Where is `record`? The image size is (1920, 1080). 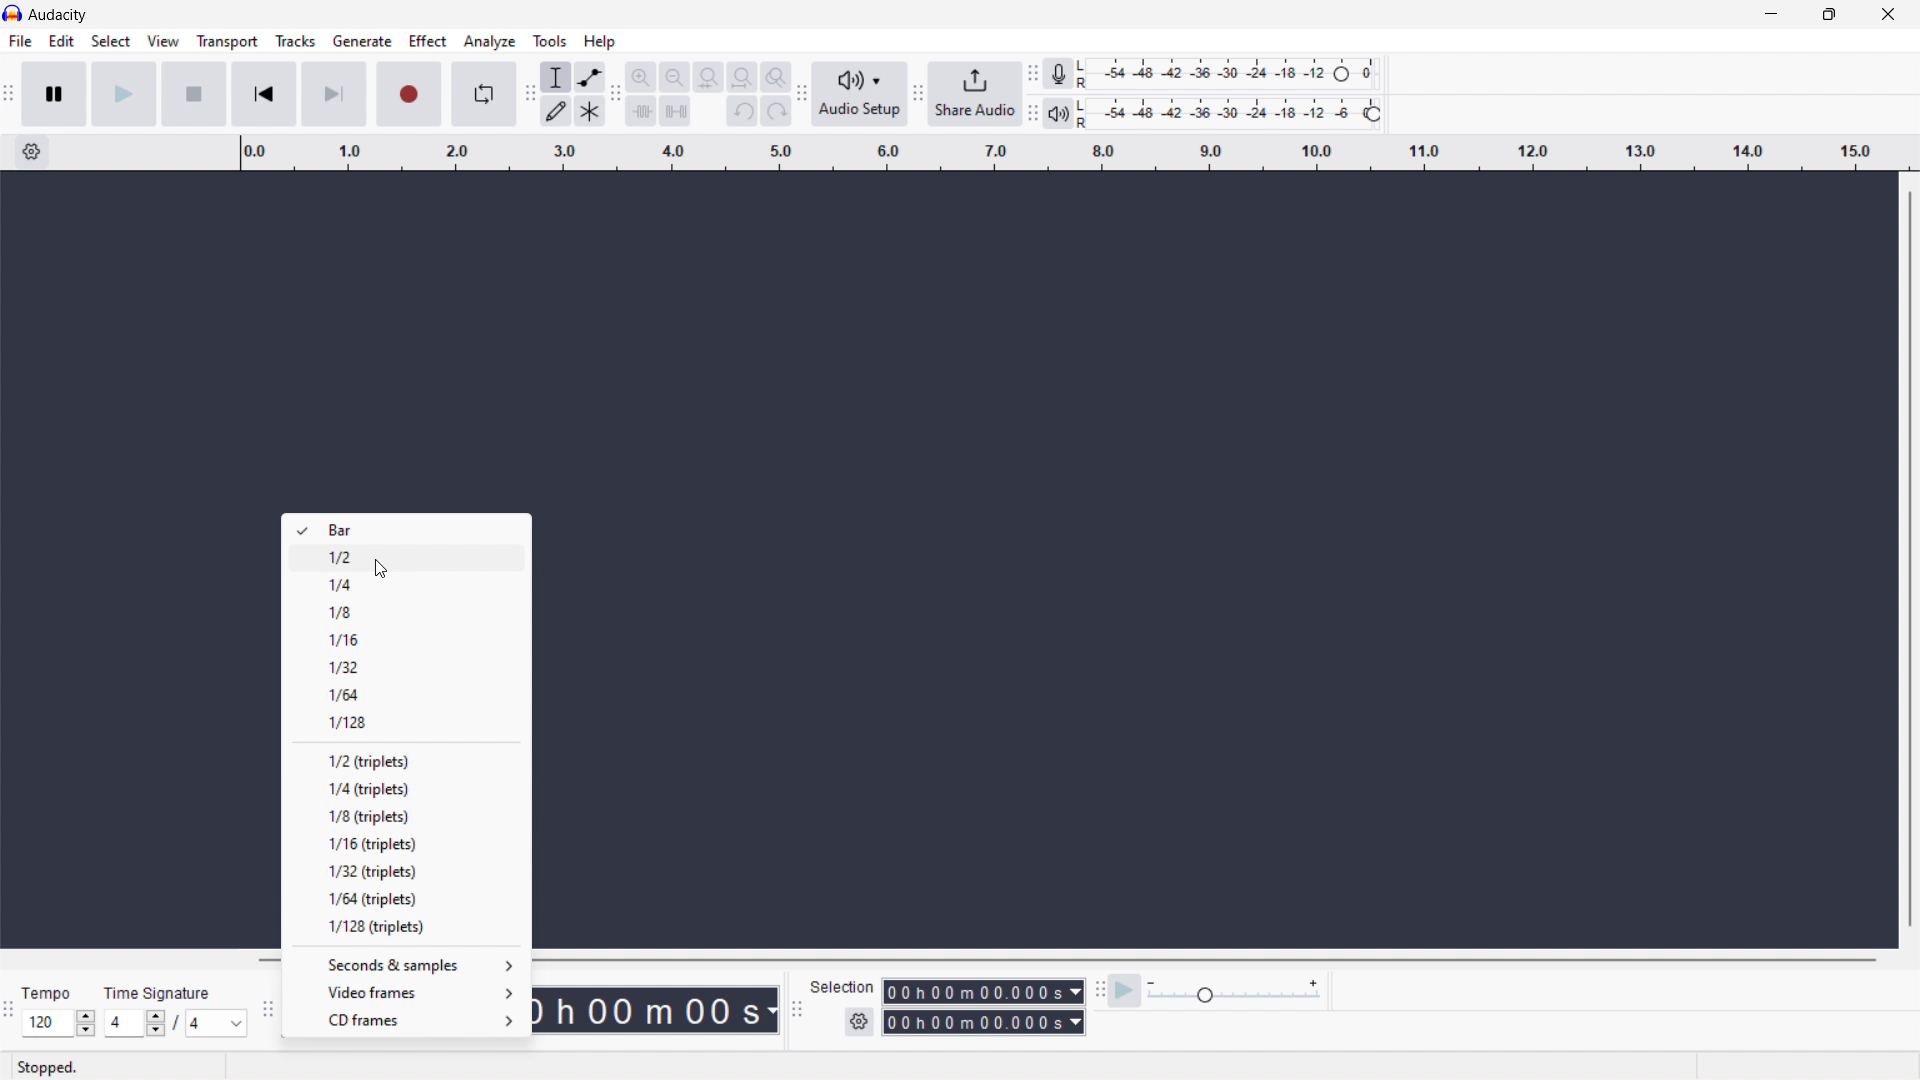 record is located at coordinates (407, 94).